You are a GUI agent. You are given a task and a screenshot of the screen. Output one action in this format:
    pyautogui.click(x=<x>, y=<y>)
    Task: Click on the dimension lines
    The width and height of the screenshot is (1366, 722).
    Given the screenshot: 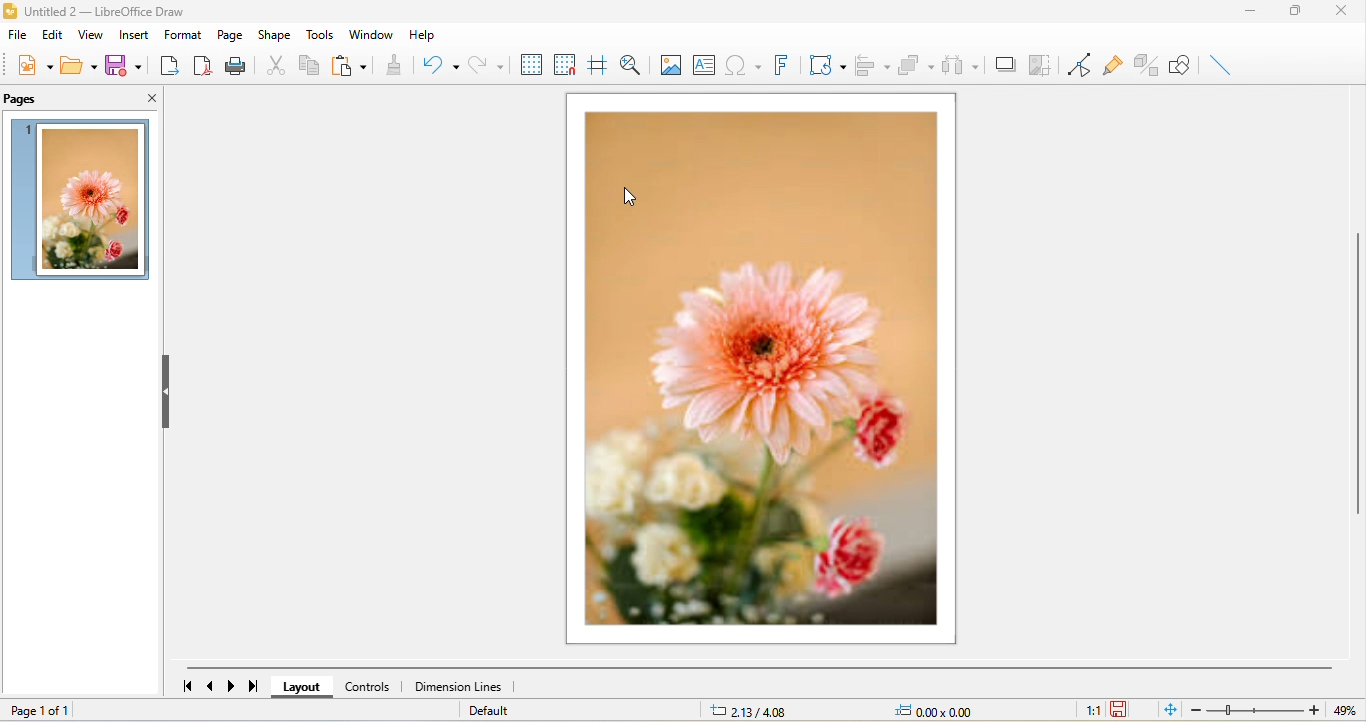 What is the action you would take?
    pyautogui.click(x=463, y=687)
    